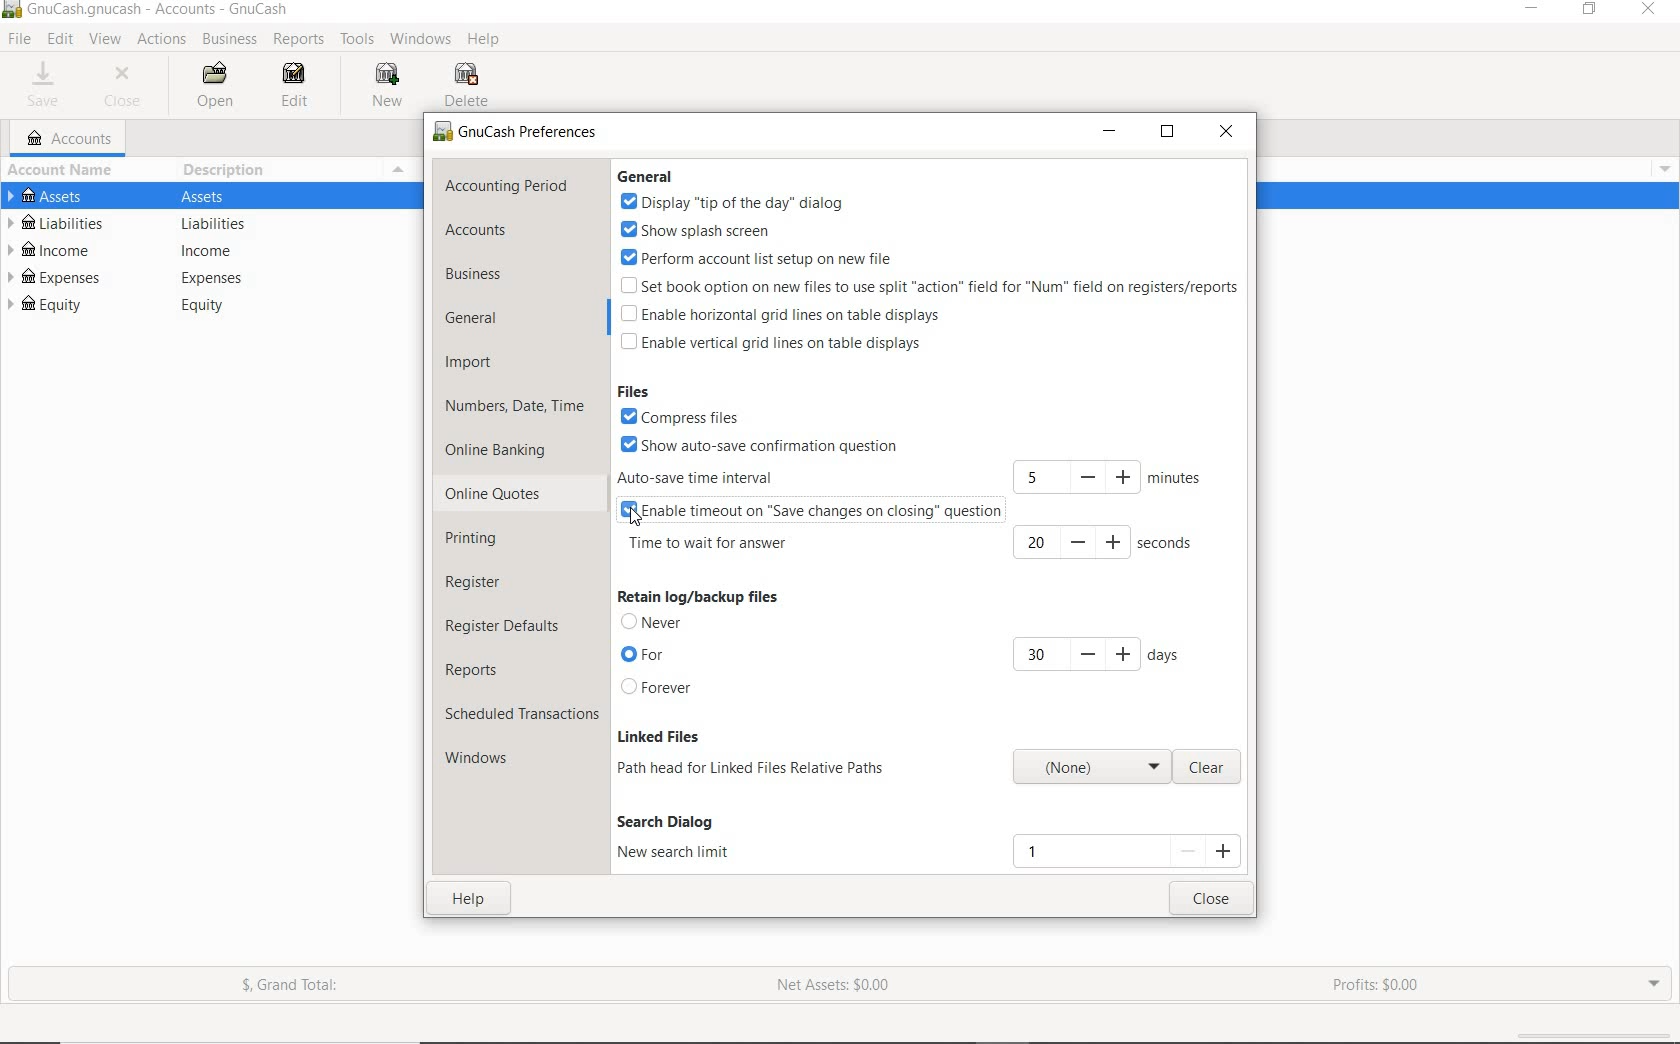 This screenshot has height=1044, width=1680. What do you see at coordinates (1105, 474) in the screenshot?
I see `NUMBER OF MINUTE UNTIL SAVING DATA` at bounding box center [1105, 474].